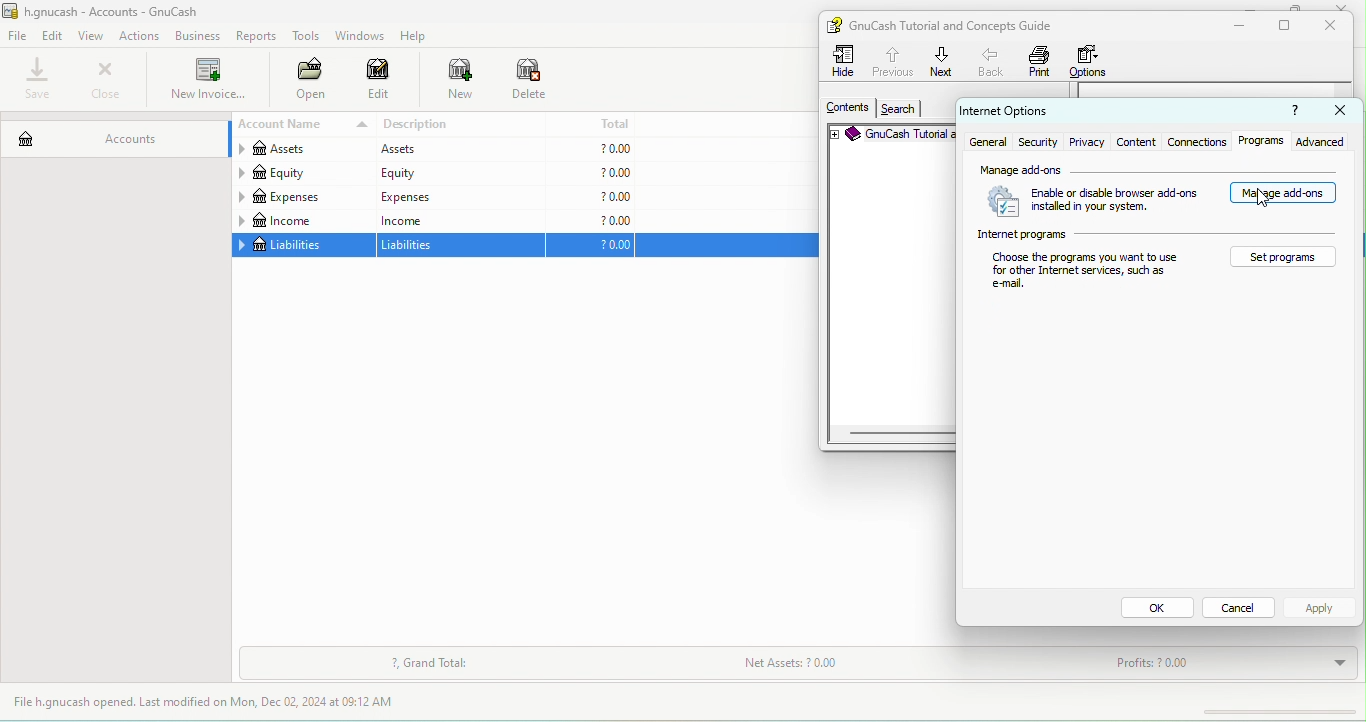 The width and height of the screenshot is (1366, 722). Describe the element at coordinates (1267, 201) in the screenshot. I see `cursor movement` at that location.